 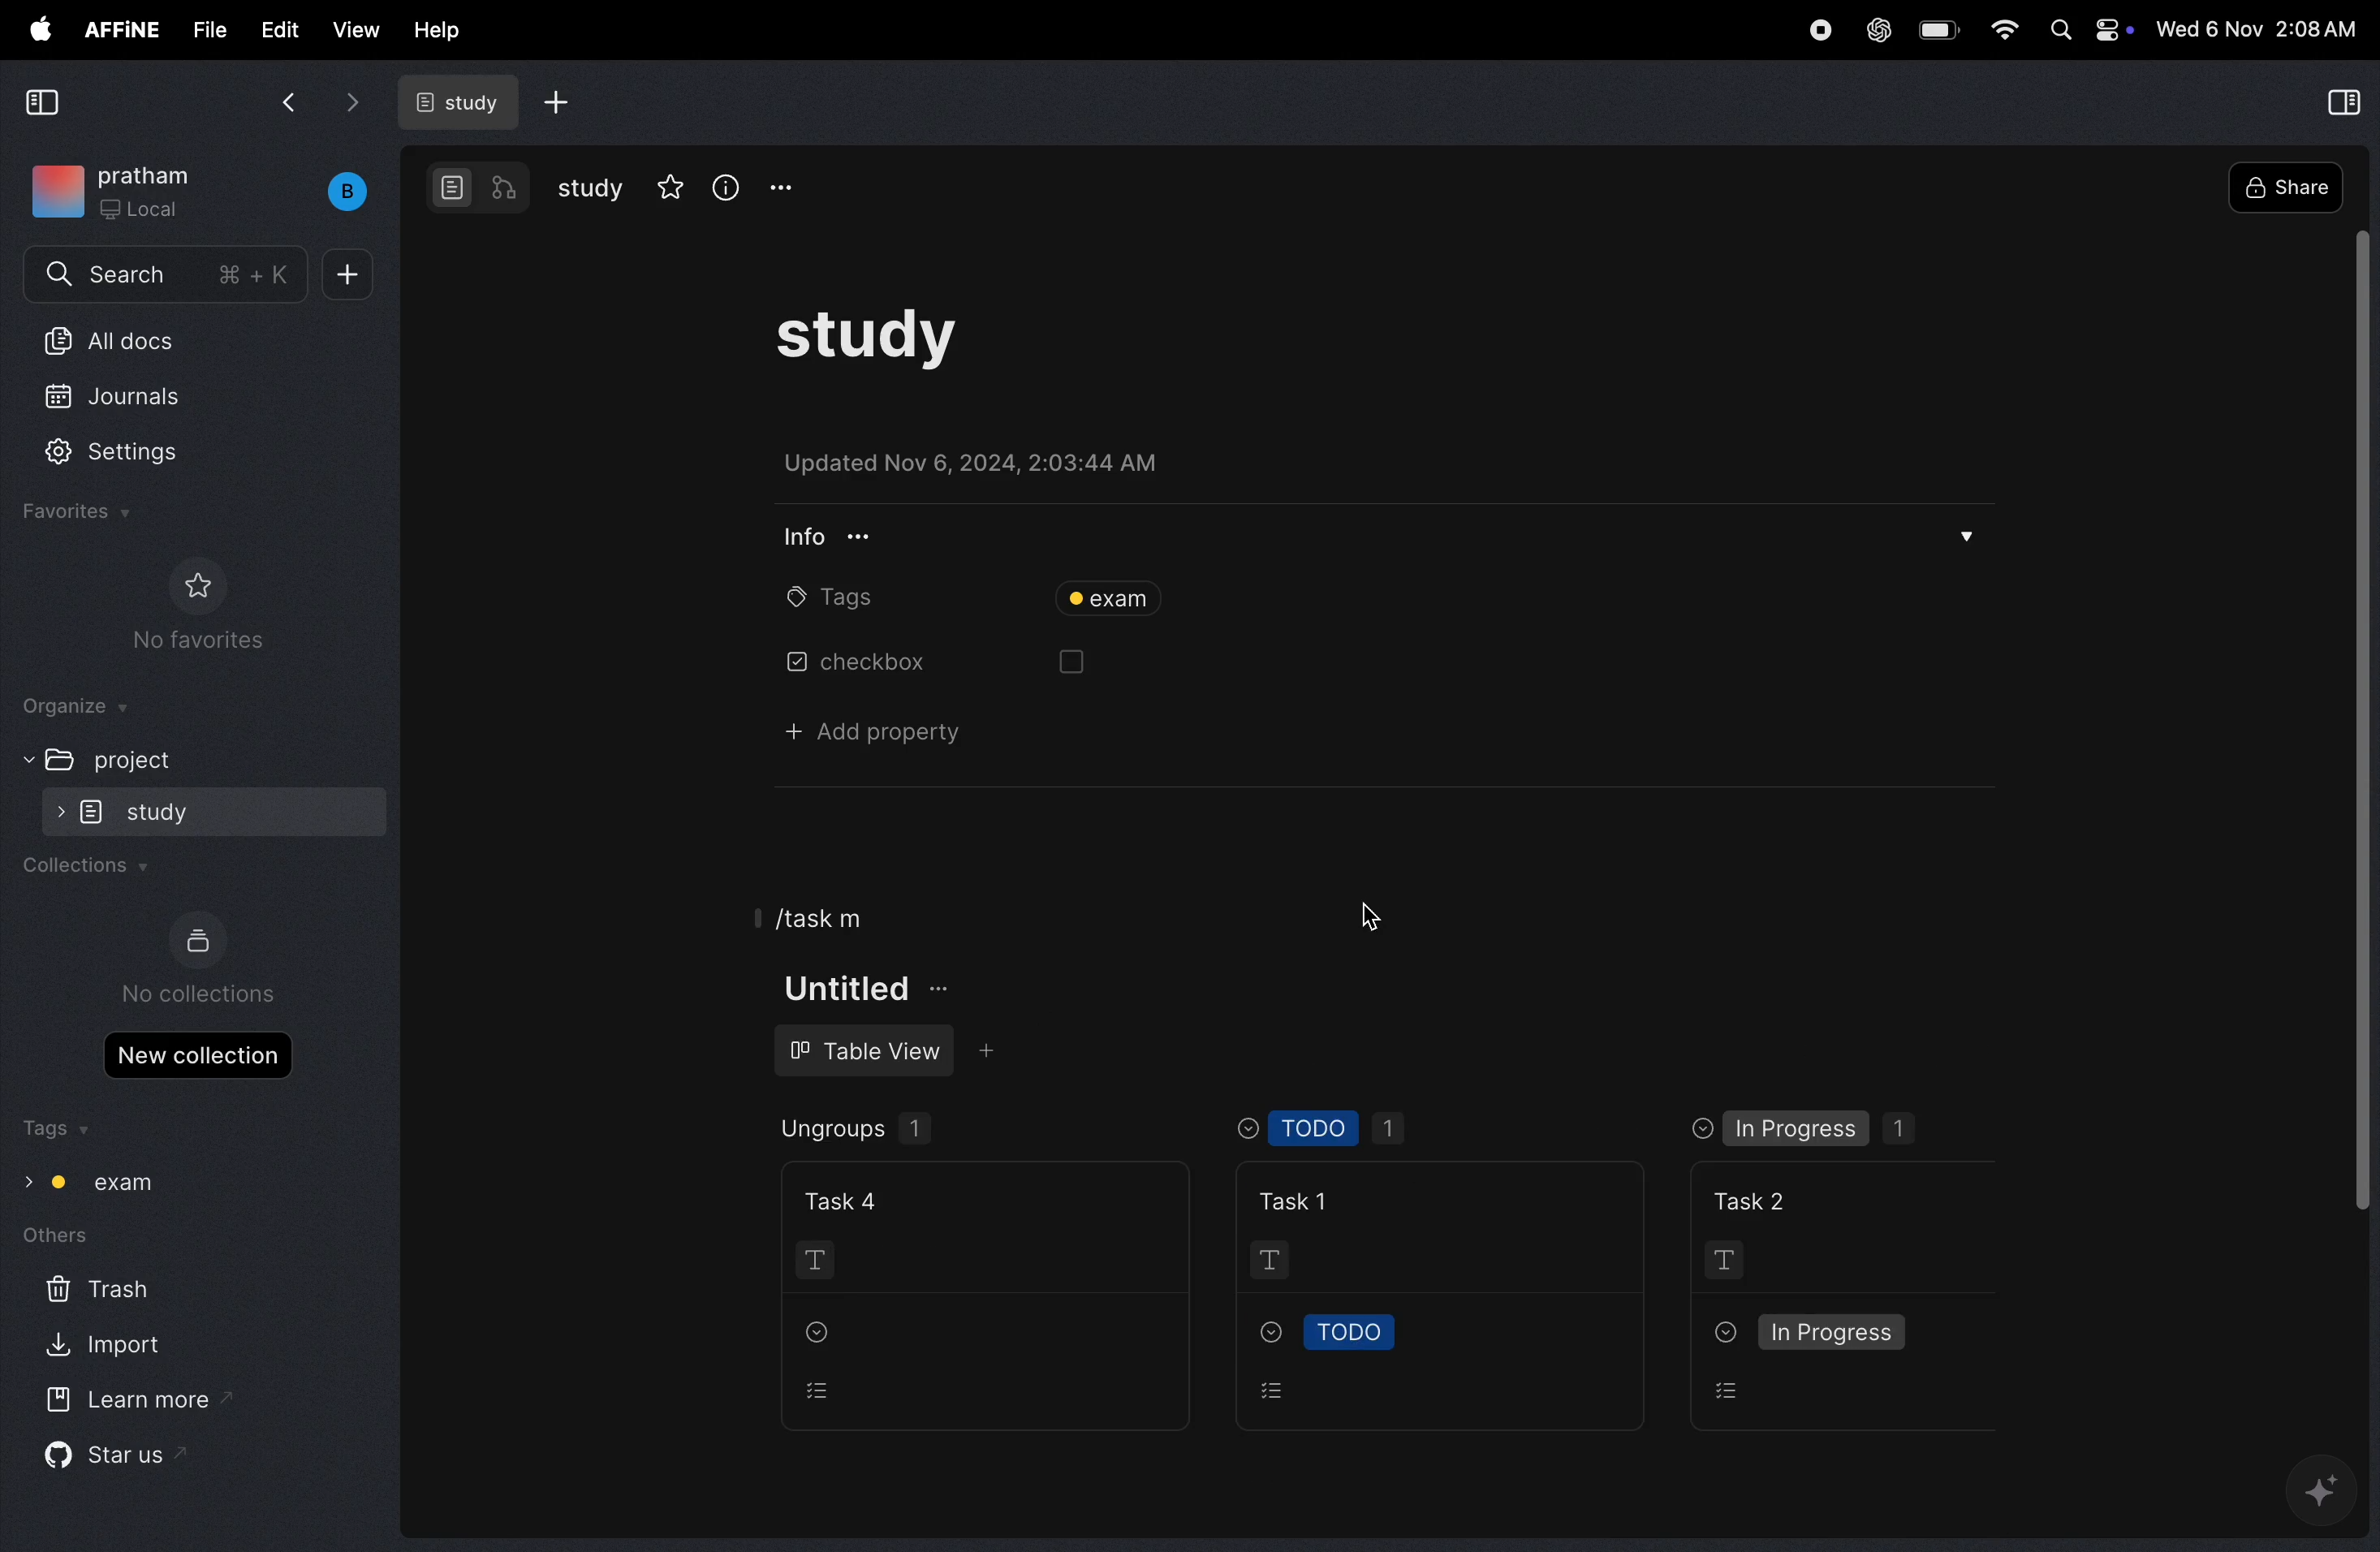 What do you see at coordinates (1762, 1205) in the screenshot?
I see `task 2` at bounding box center [1762, 1205].